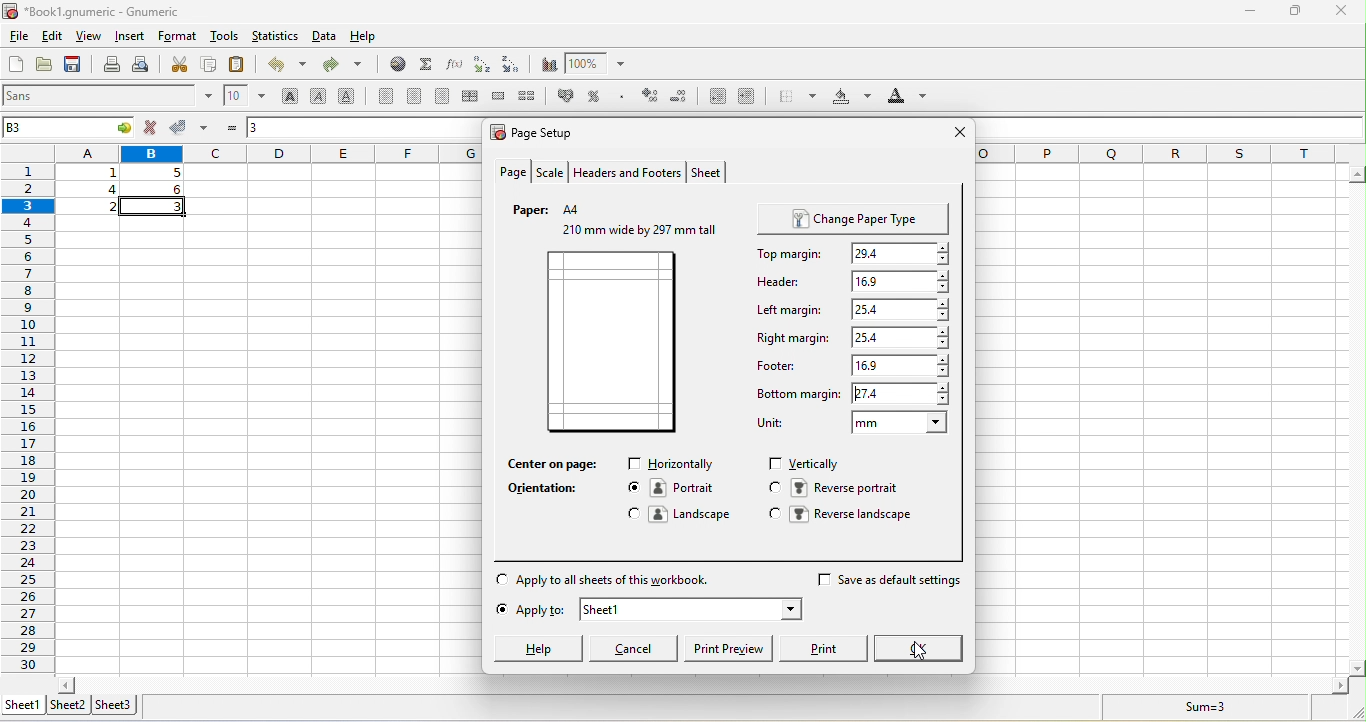 The width and height of the screenshot is (1366, 722). What do you see at coordinates (129, 37) in the screenshot?
I see `insert` at bounding box center [129, 37].